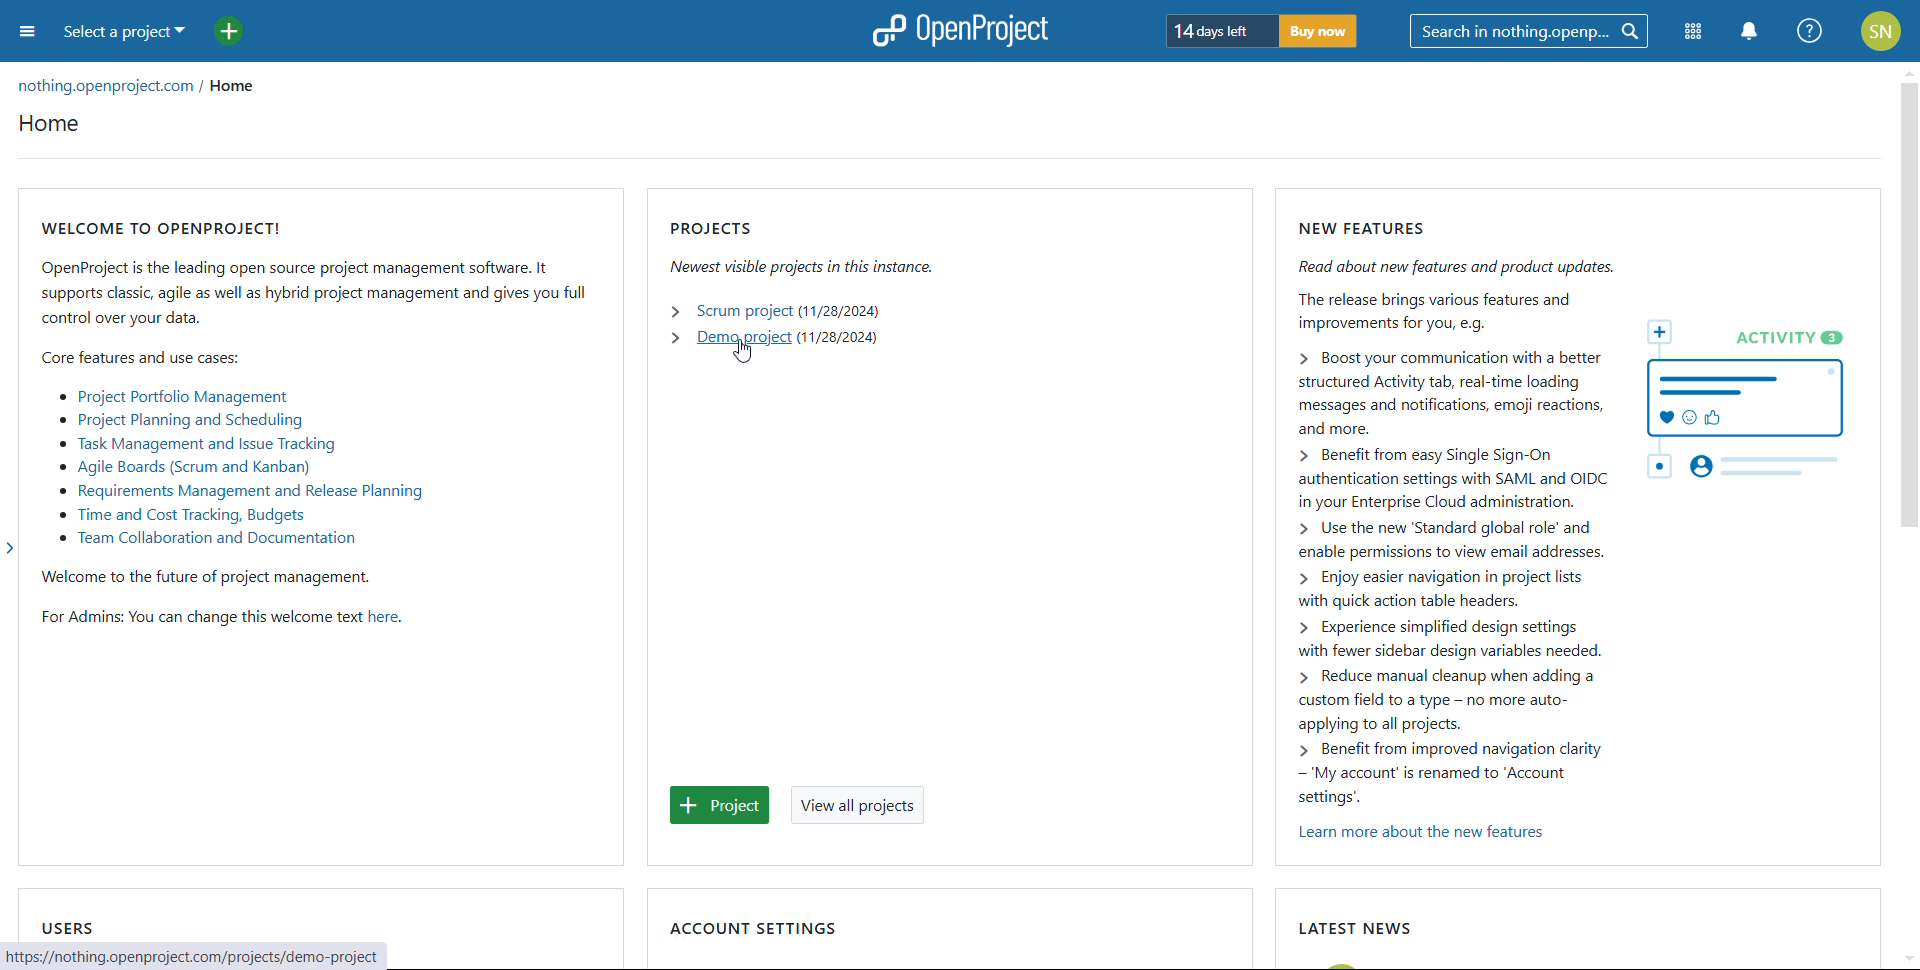  Describe the element at coordinates (208, 539) in the screenshot. I see `team collaboration & documentation` at that location.